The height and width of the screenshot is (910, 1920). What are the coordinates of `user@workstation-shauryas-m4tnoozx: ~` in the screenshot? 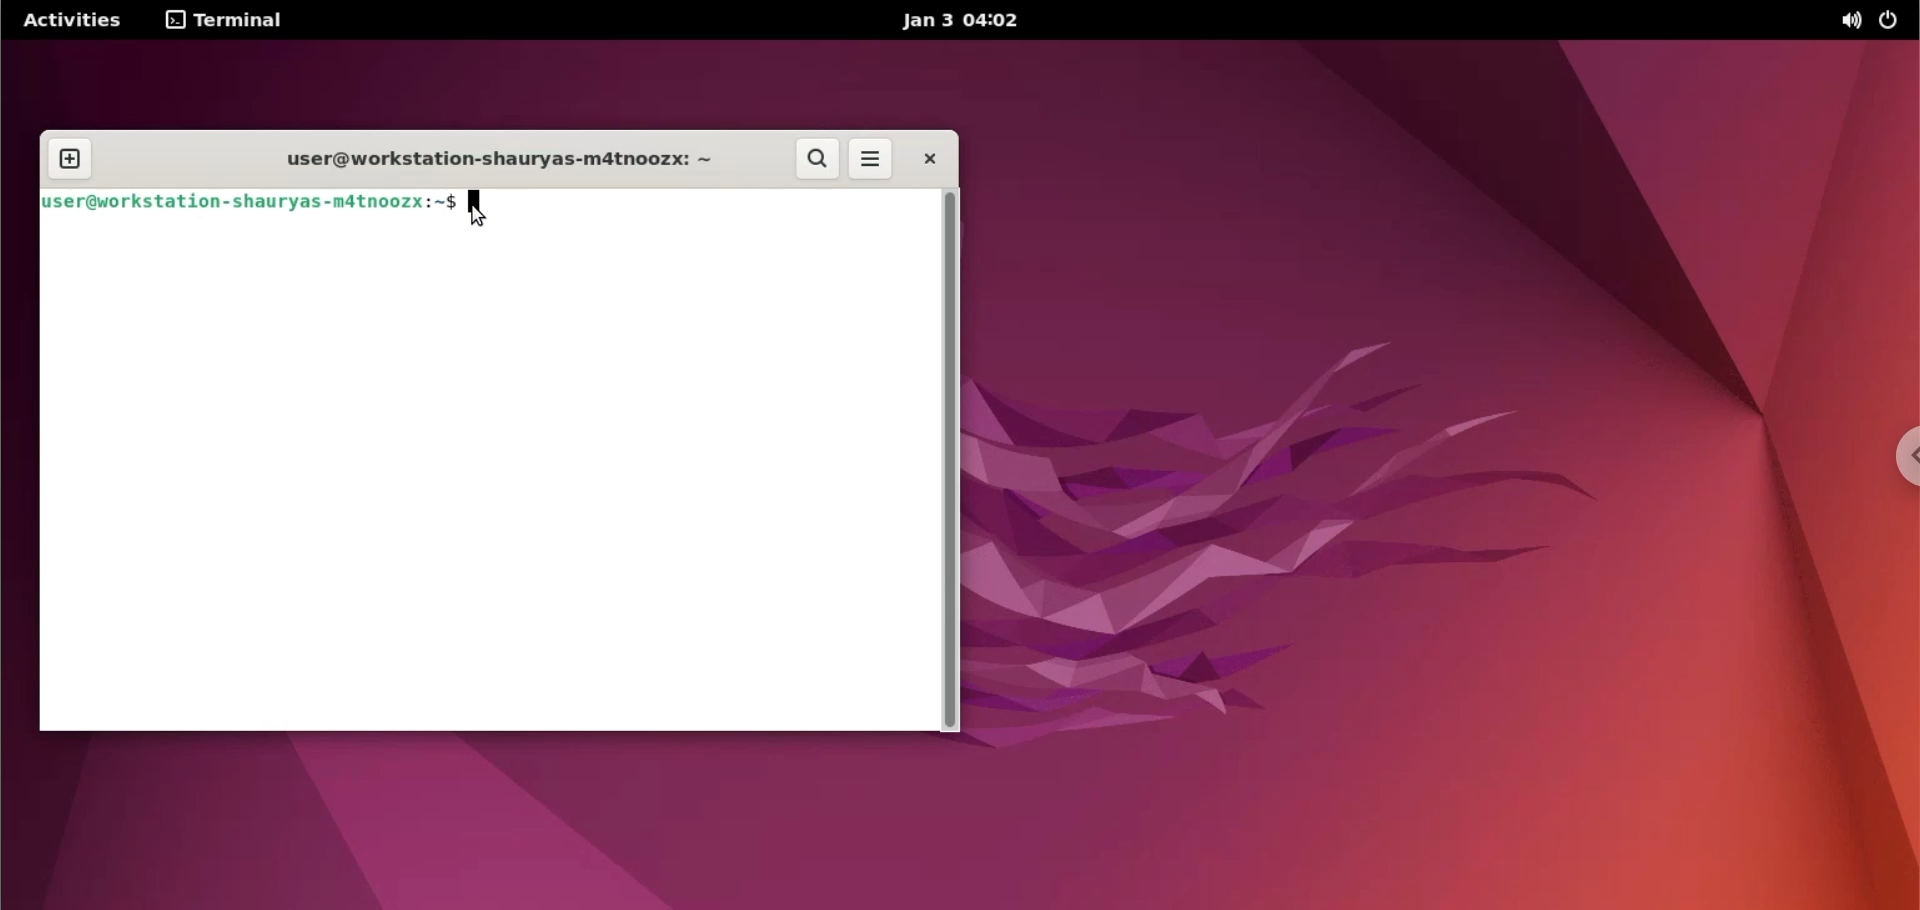 It's located at (505, 159).